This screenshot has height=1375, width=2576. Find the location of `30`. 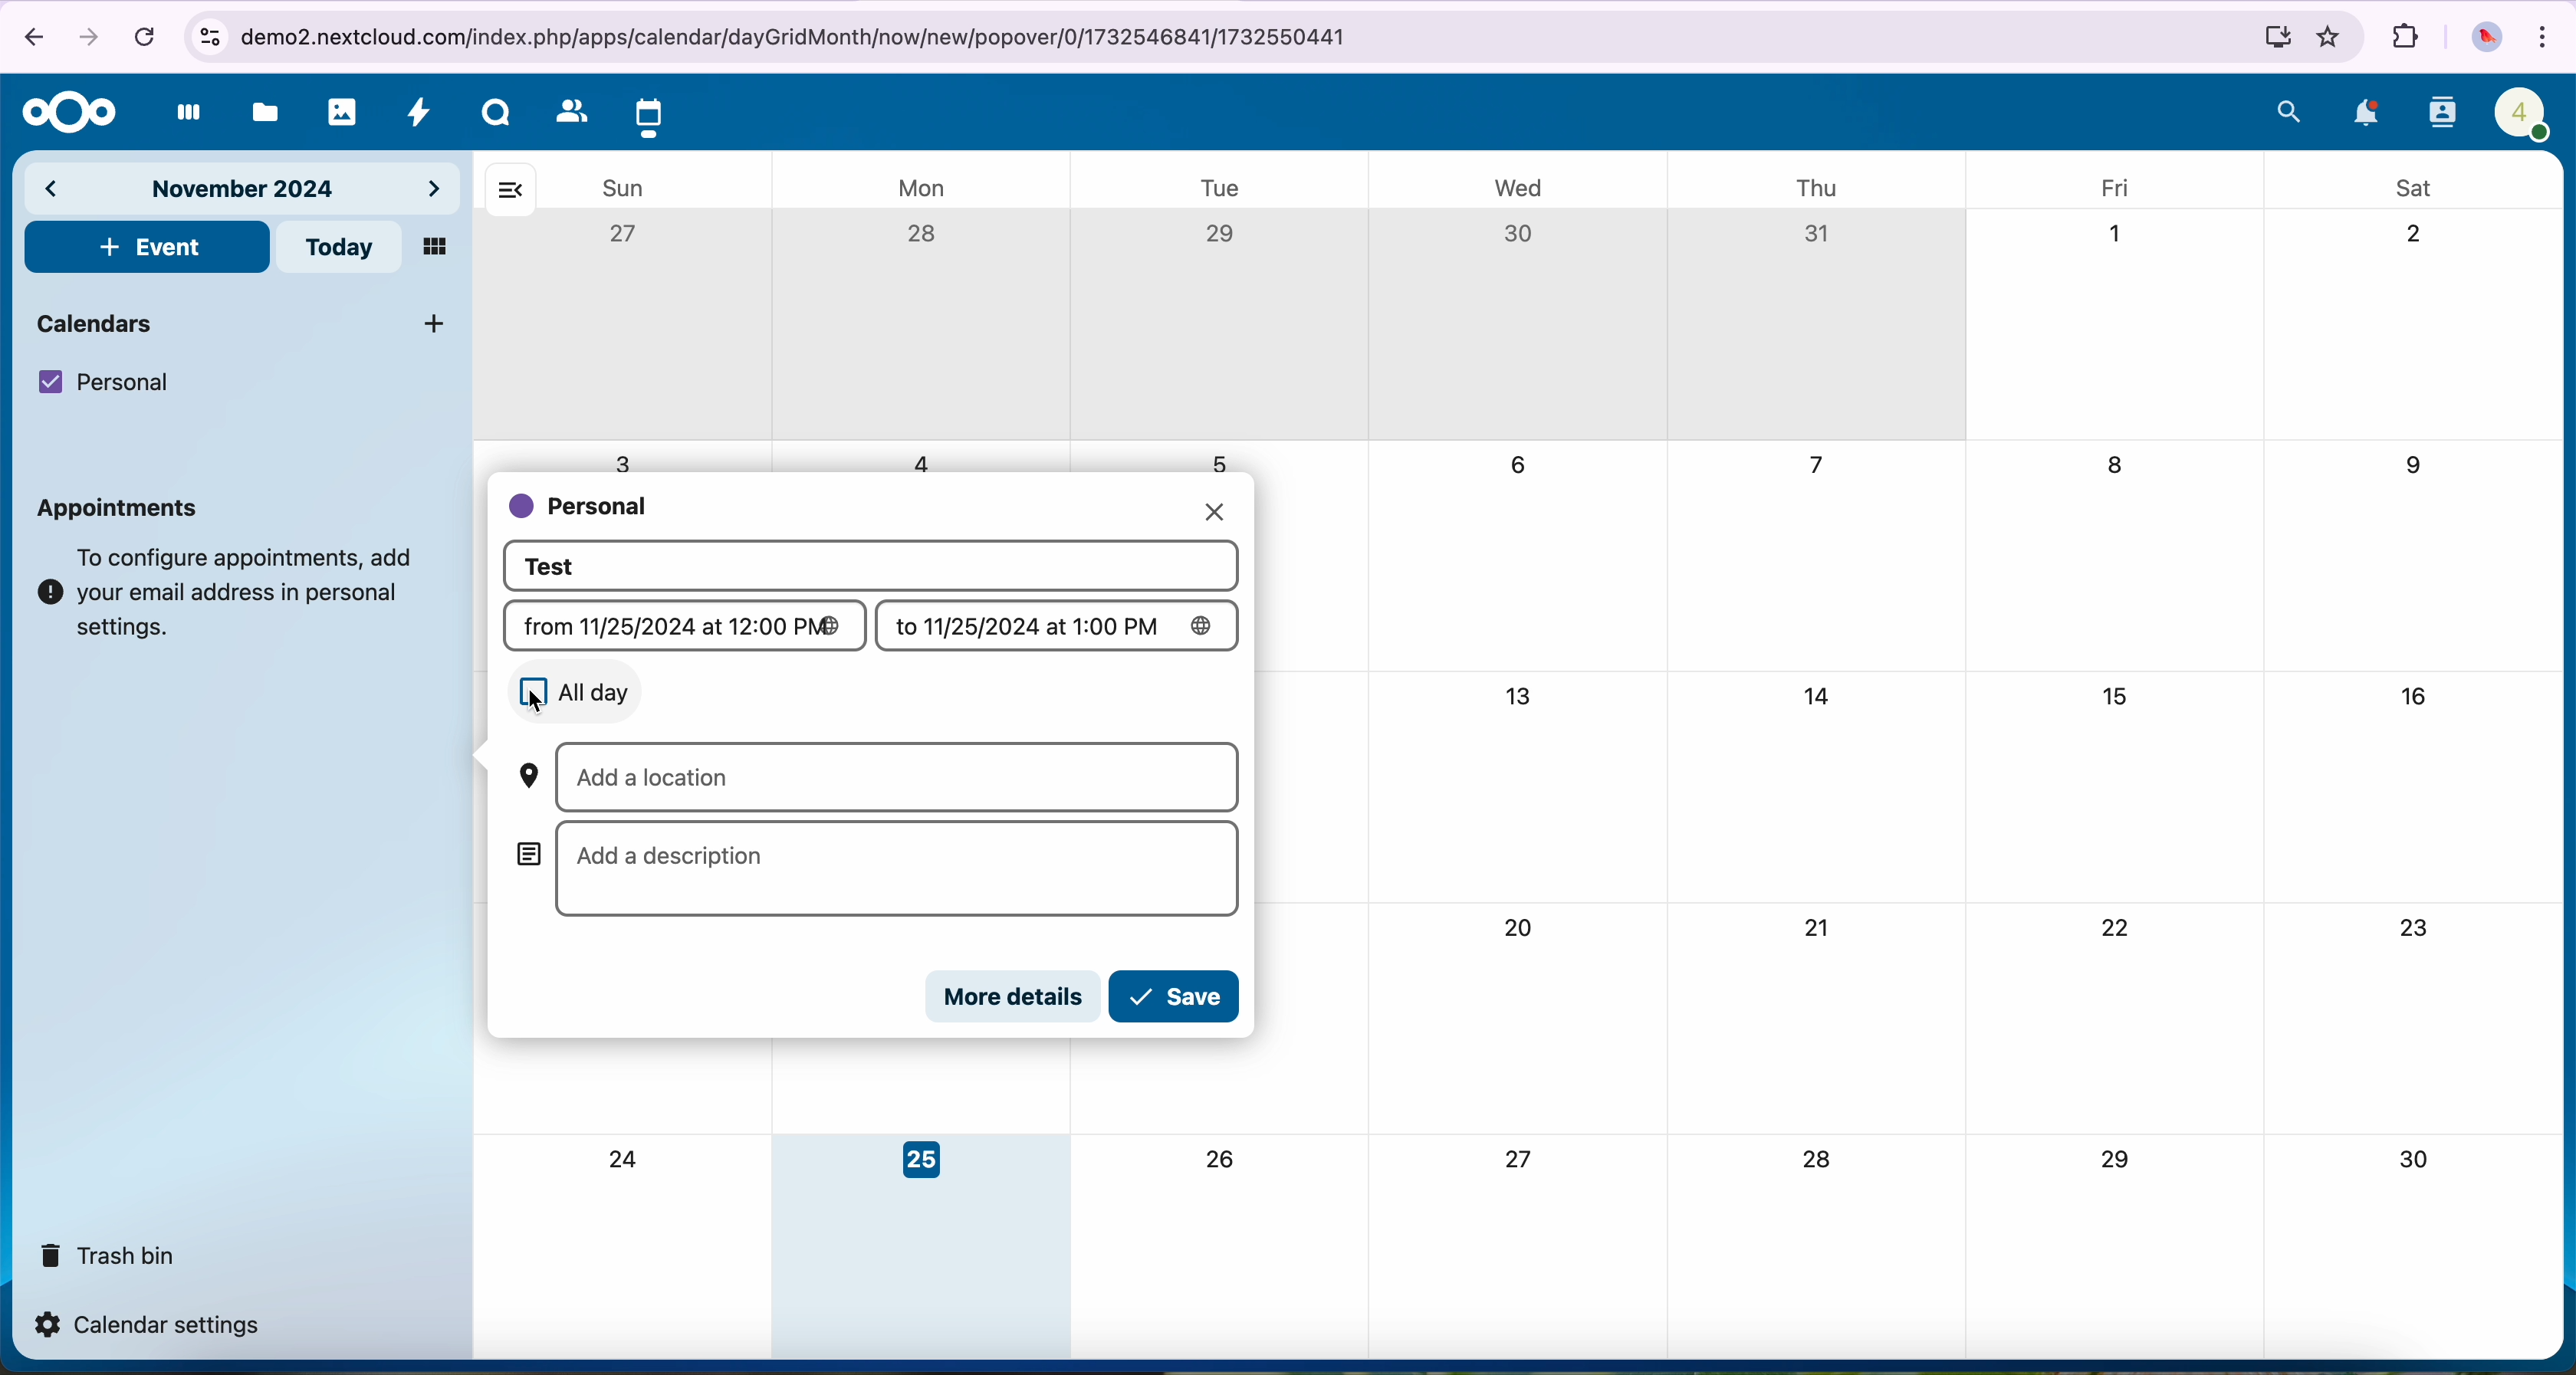

30 is located at coordinates (2413, 1160).